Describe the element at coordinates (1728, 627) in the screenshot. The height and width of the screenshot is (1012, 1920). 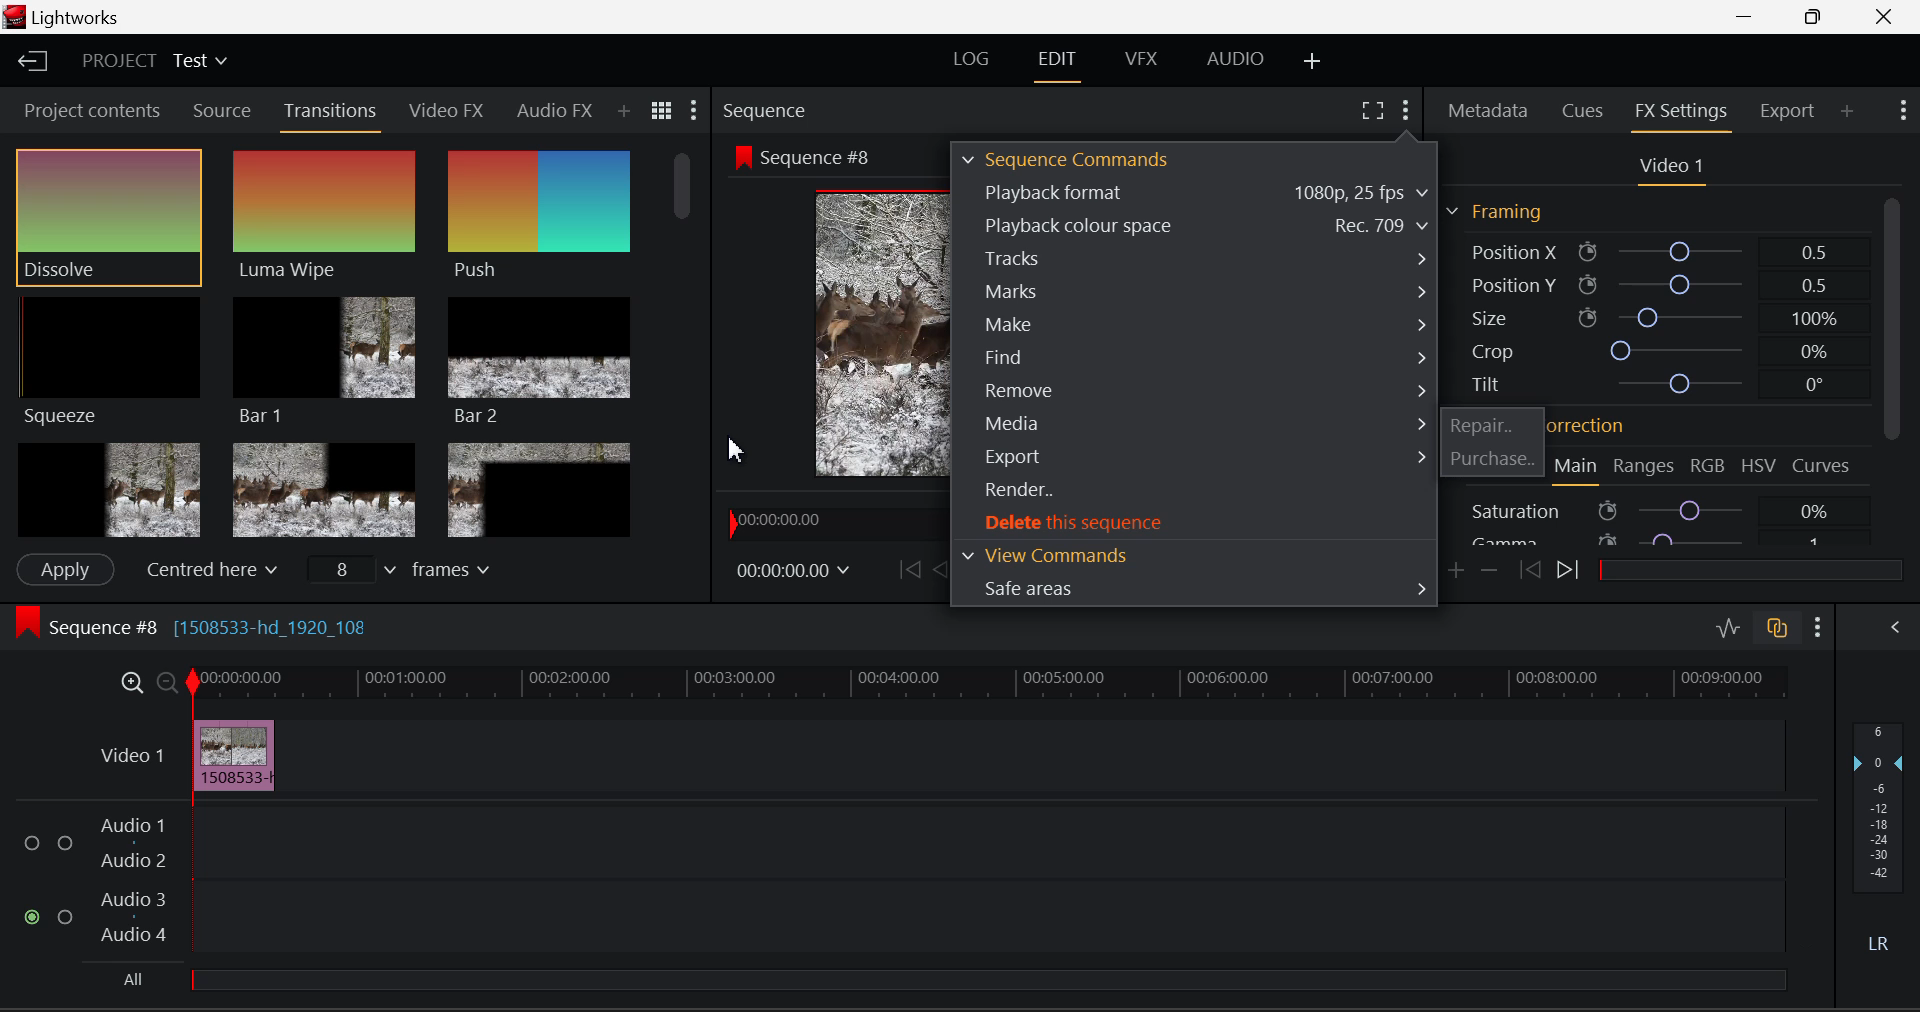
I see `Toggle Audio Levels Editing` at that location.